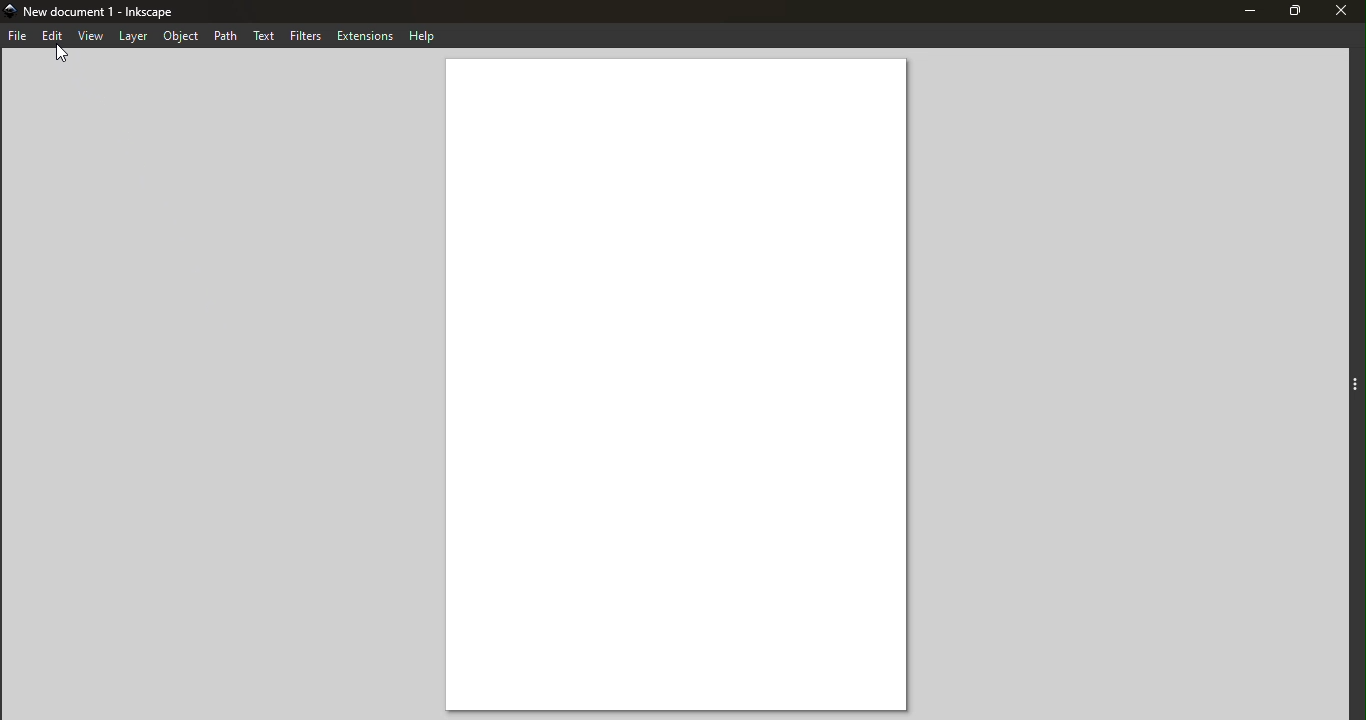 The height and width of the screenshot is (720, 1366). Describe the element at coordinates (680, 386) in the screenshot. I see `Canvas` at that location.